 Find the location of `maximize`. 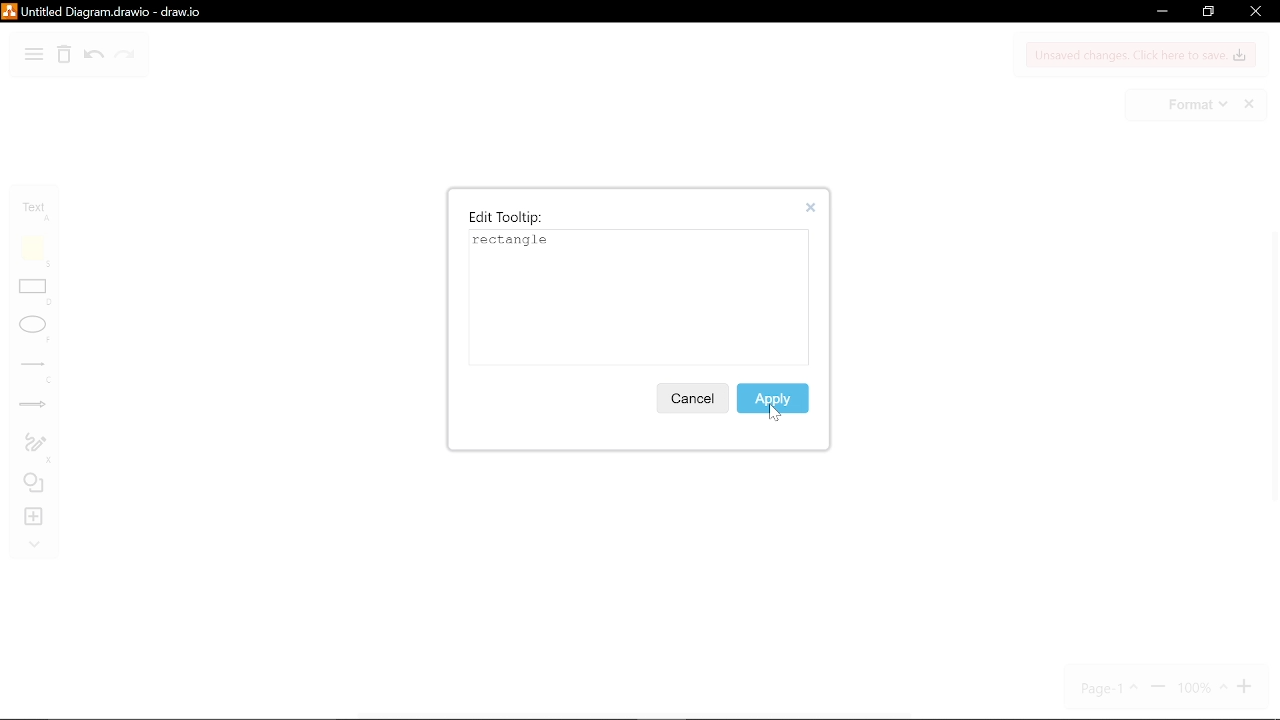

maximize is located at coordinates (1207, 12).